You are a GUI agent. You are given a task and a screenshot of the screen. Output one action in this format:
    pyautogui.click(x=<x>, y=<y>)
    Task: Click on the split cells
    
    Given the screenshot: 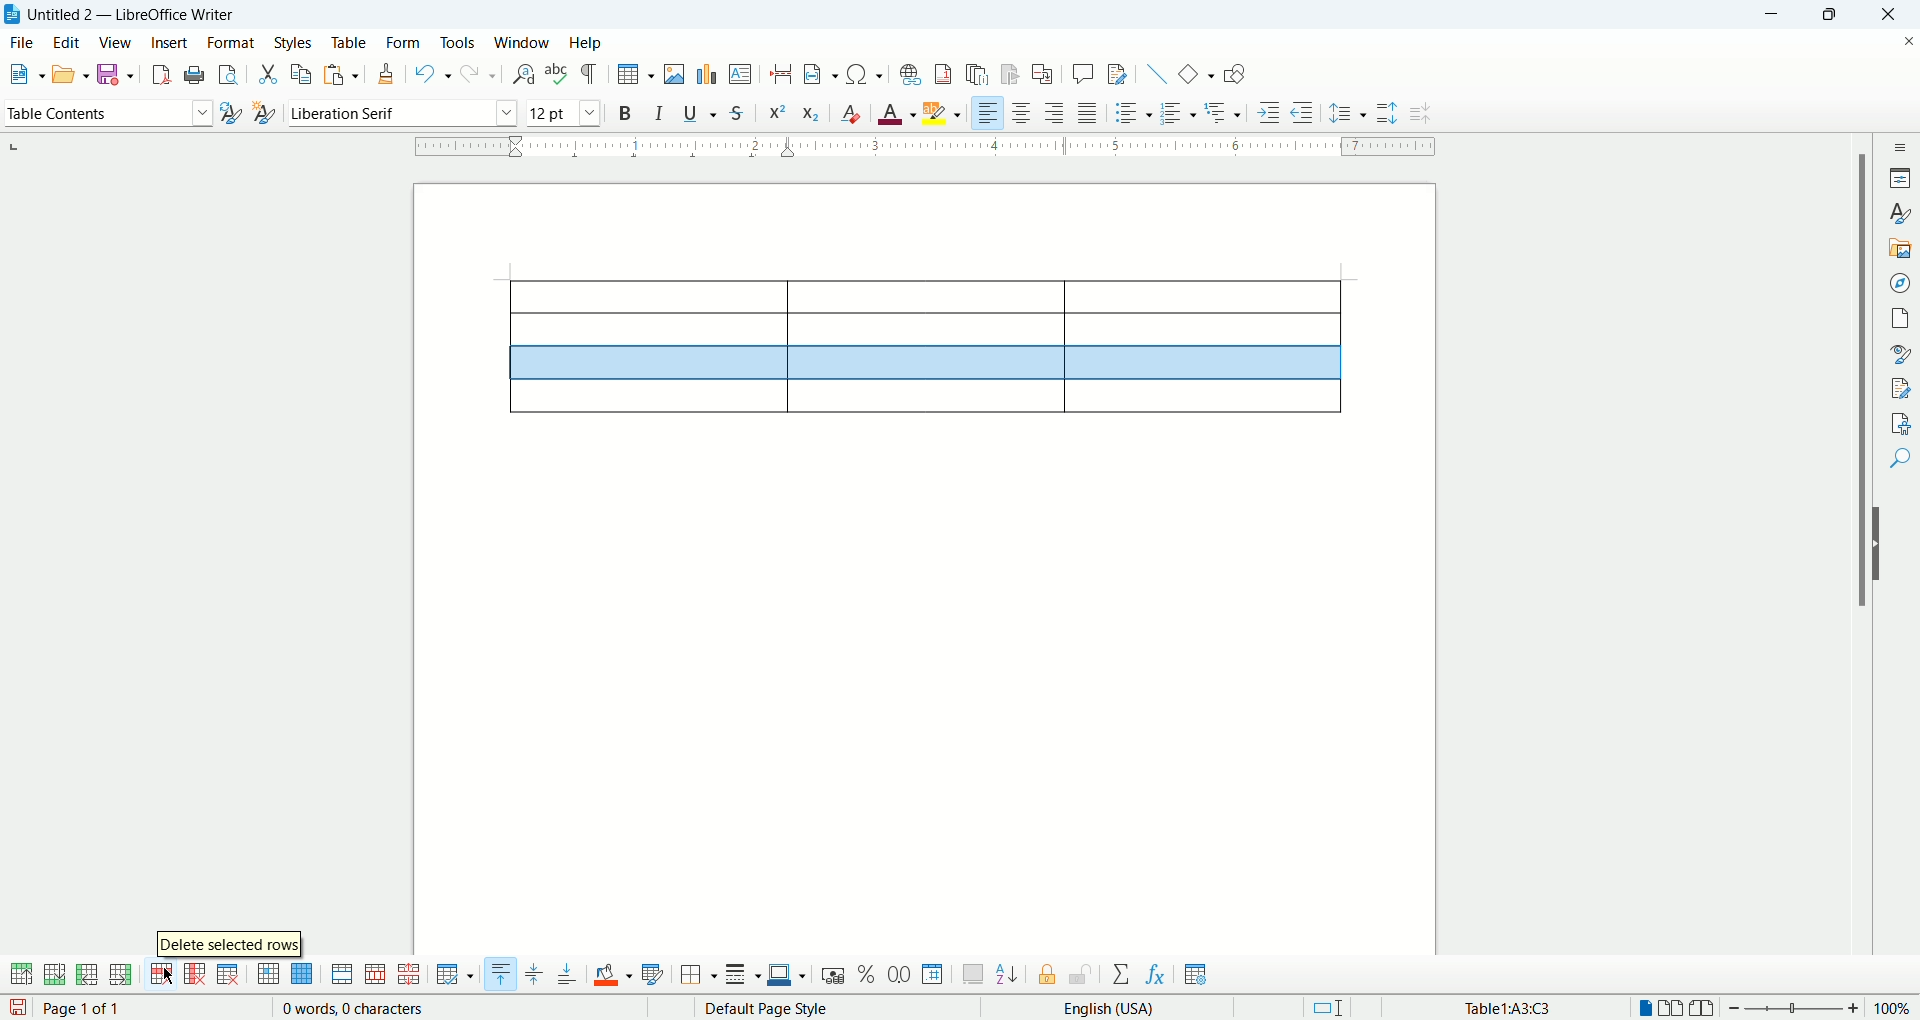 What is the action you would take?
    pyautogui.click(x=376, y=975)
    